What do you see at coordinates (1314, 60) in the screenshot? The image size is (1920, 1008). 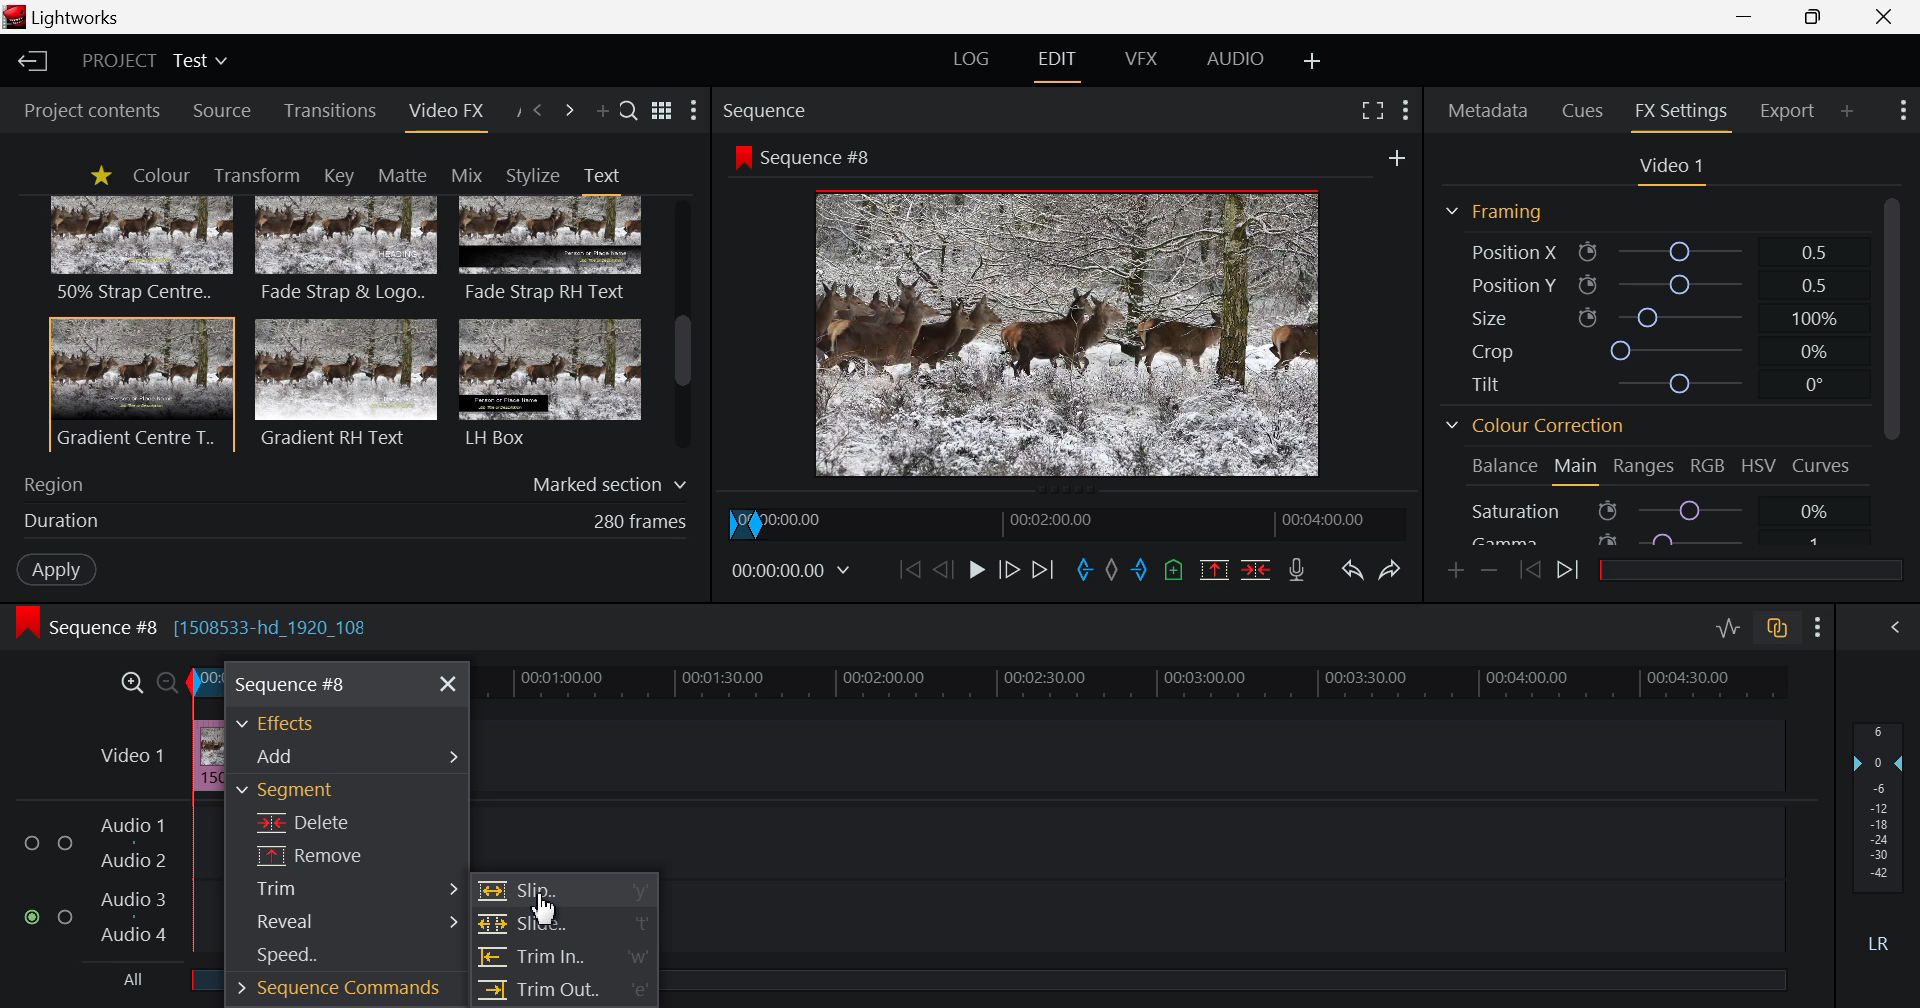 I see `Add Layout` at bounding box center [1314, 60].